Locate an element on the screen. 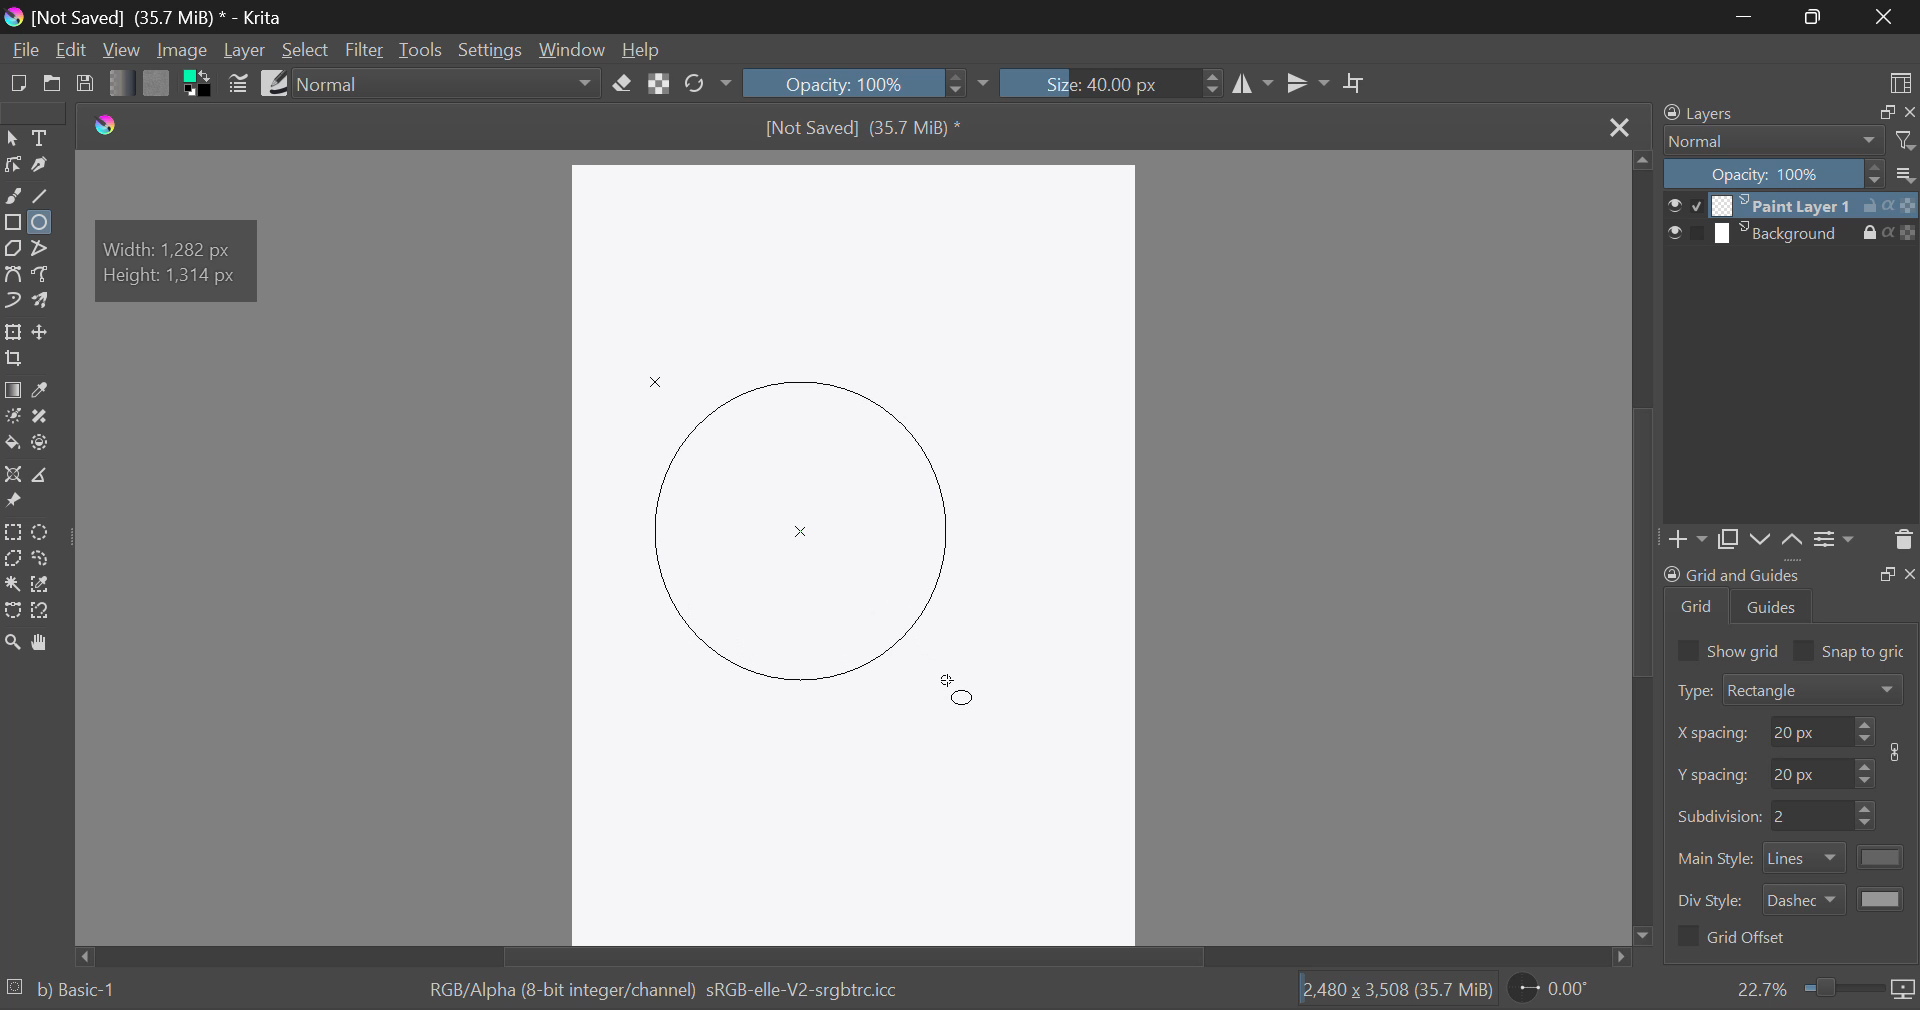 This screenshot has height=1010, width=1920. Select is located at coordinates (306, 50).